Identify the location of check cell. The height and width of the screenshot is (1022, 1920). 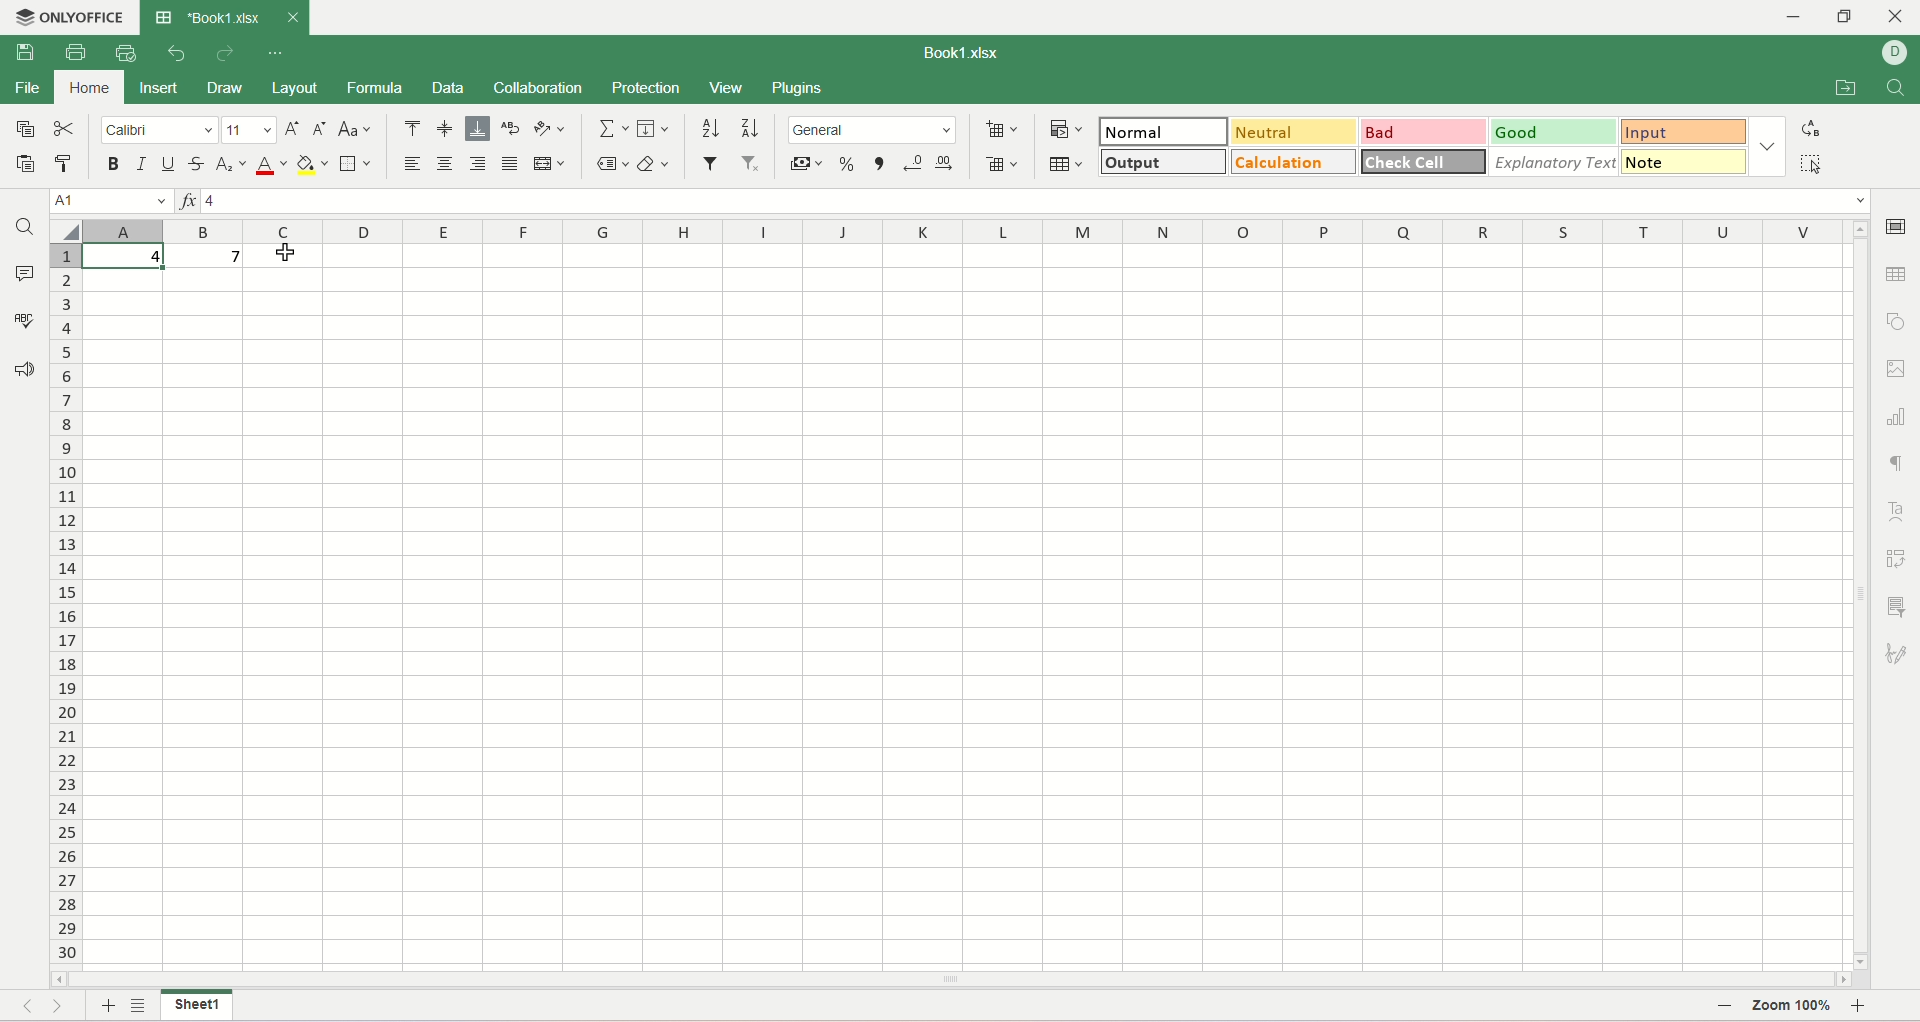
(1421, 162).